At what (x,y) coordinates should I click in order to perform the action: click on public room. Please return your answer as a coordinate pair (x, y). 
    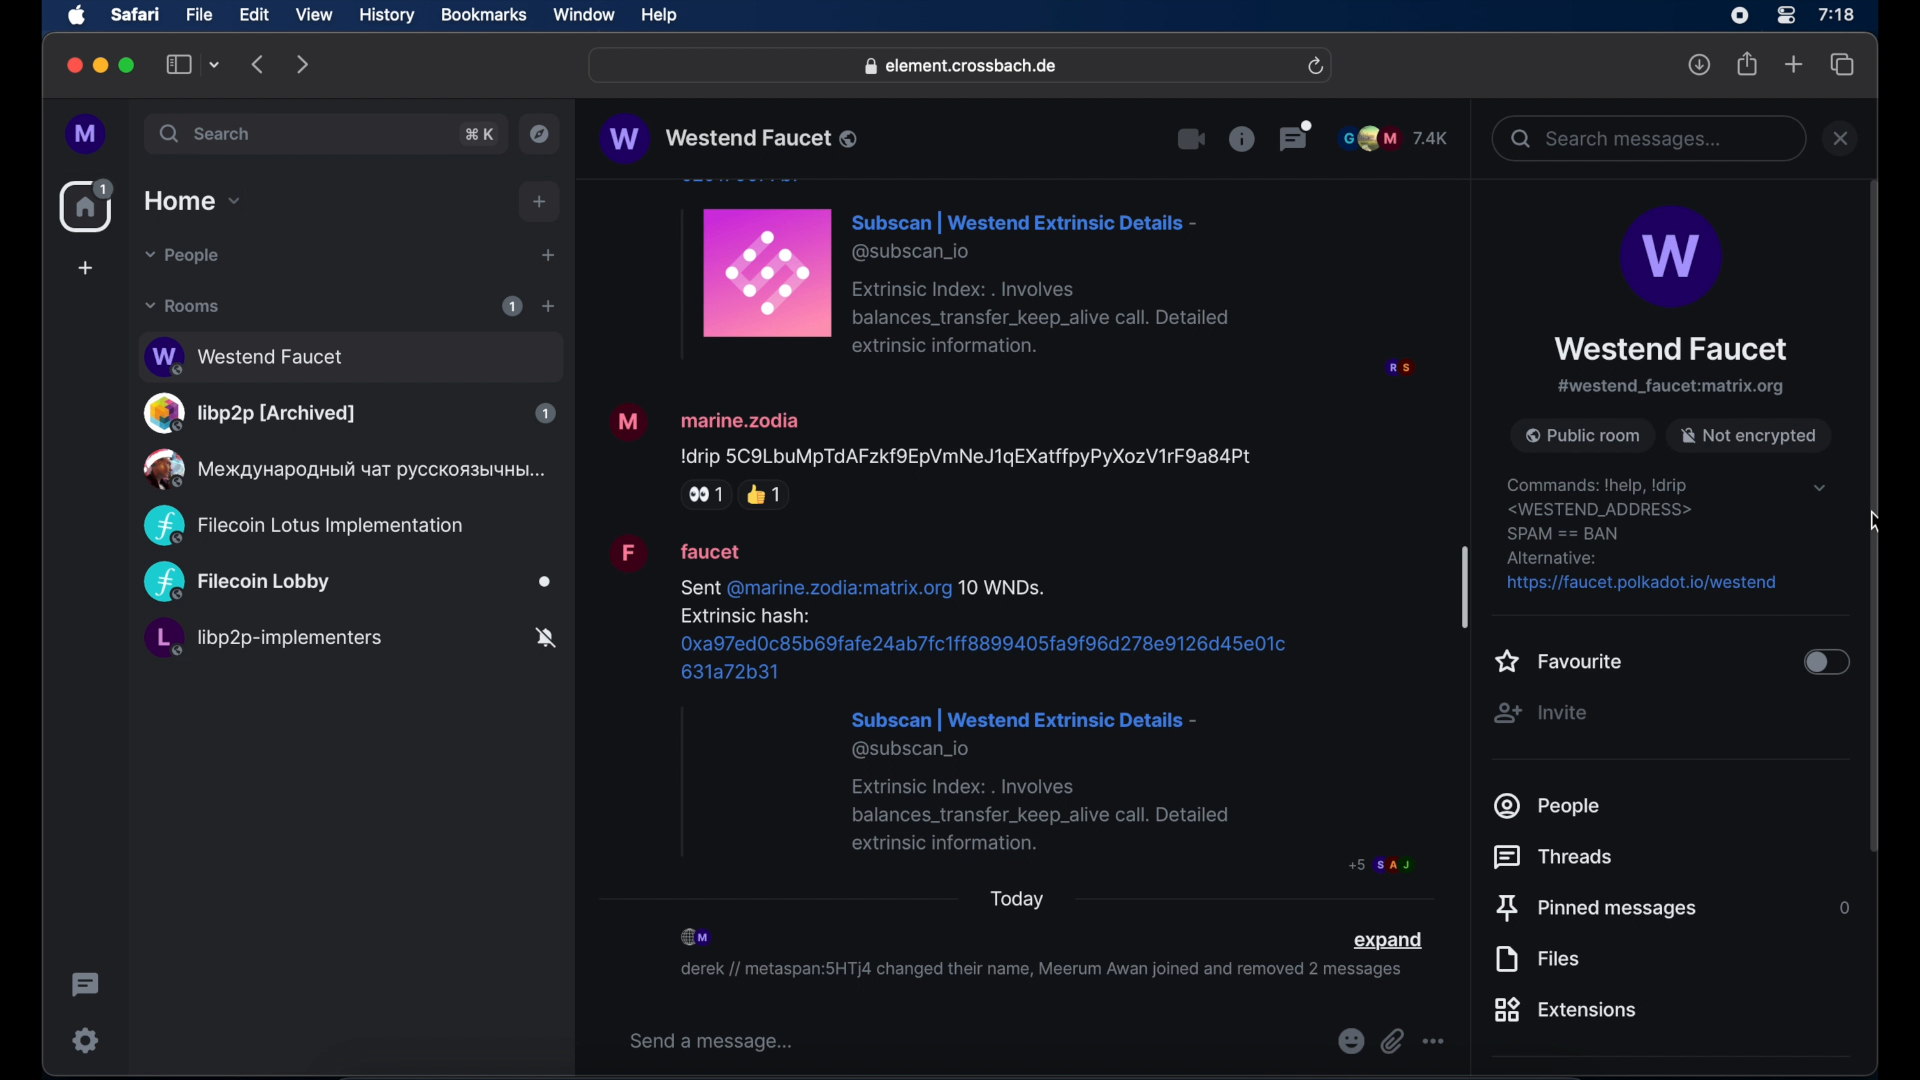
    Looking at the image, I should click on (349, 641).